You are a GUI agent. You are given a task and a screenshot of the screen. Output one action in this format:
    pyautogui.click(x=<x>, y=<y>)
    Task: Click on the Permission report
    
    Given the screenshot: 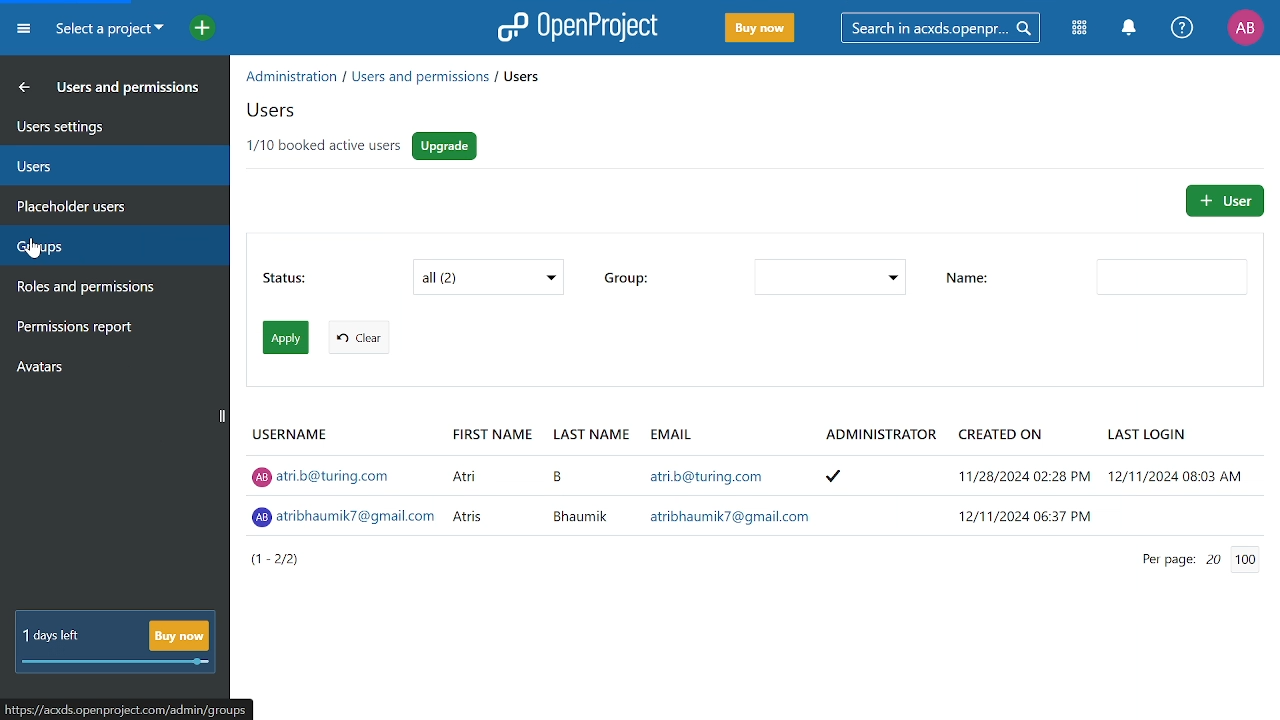 What is the action you would take?
    pyautogui.click(x=110, y=329)
    